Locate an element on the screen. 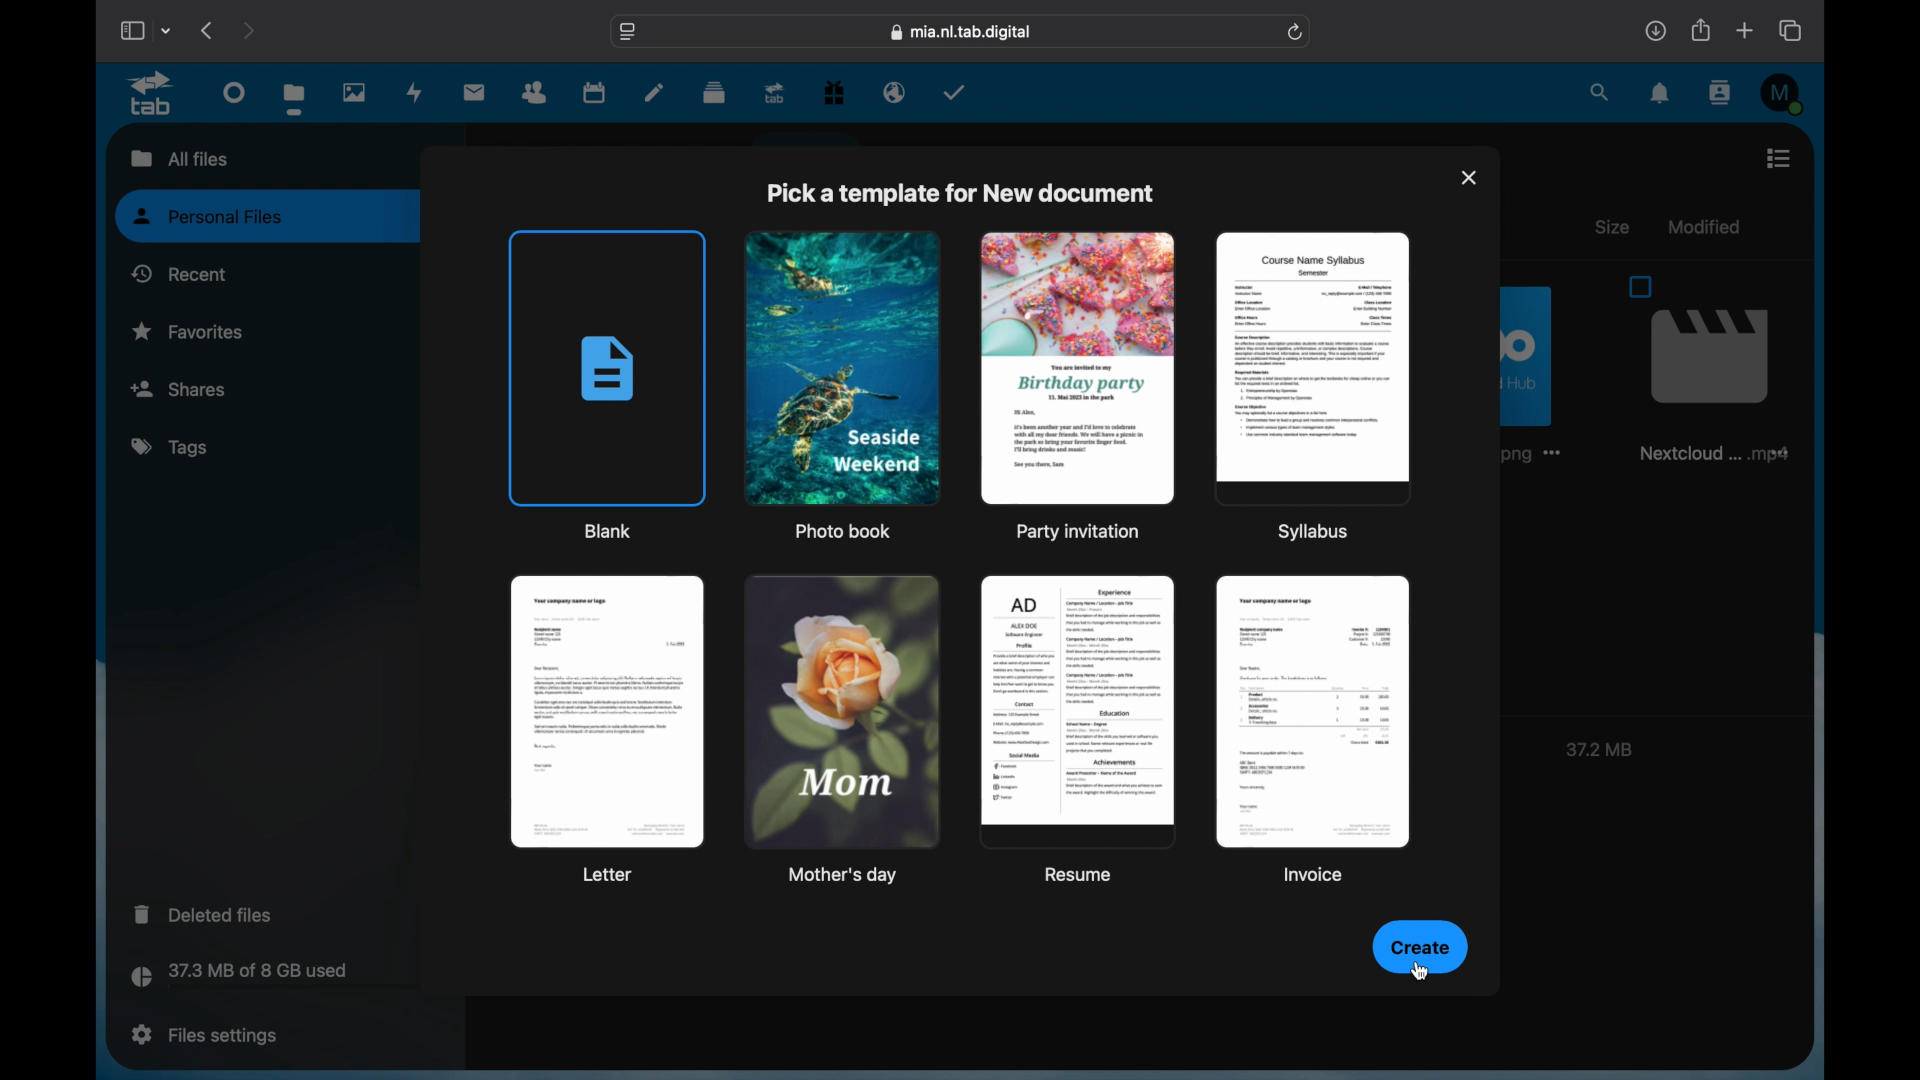 Image resolution: width=1920 pixels, height=1080 pixels. recent is located at coordinates (179, 273).